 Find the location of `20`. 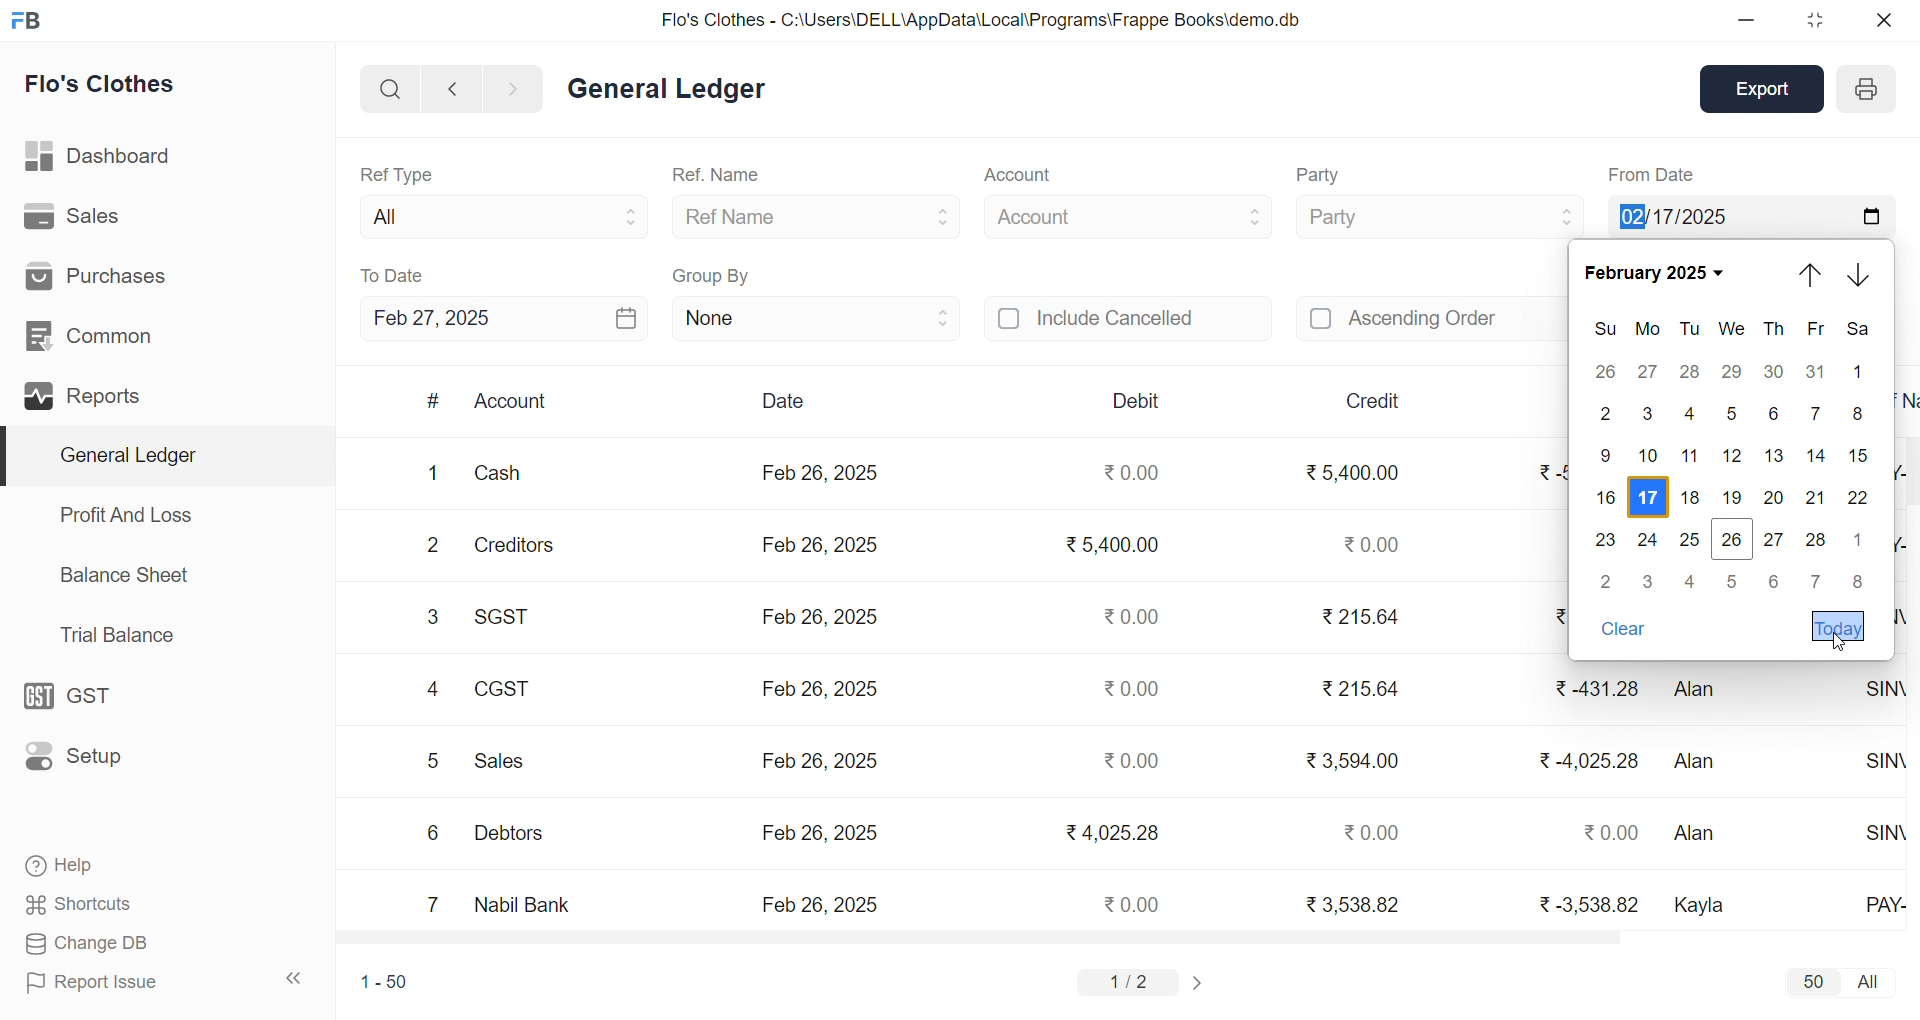

20 is located at coordinates (1772, 498).